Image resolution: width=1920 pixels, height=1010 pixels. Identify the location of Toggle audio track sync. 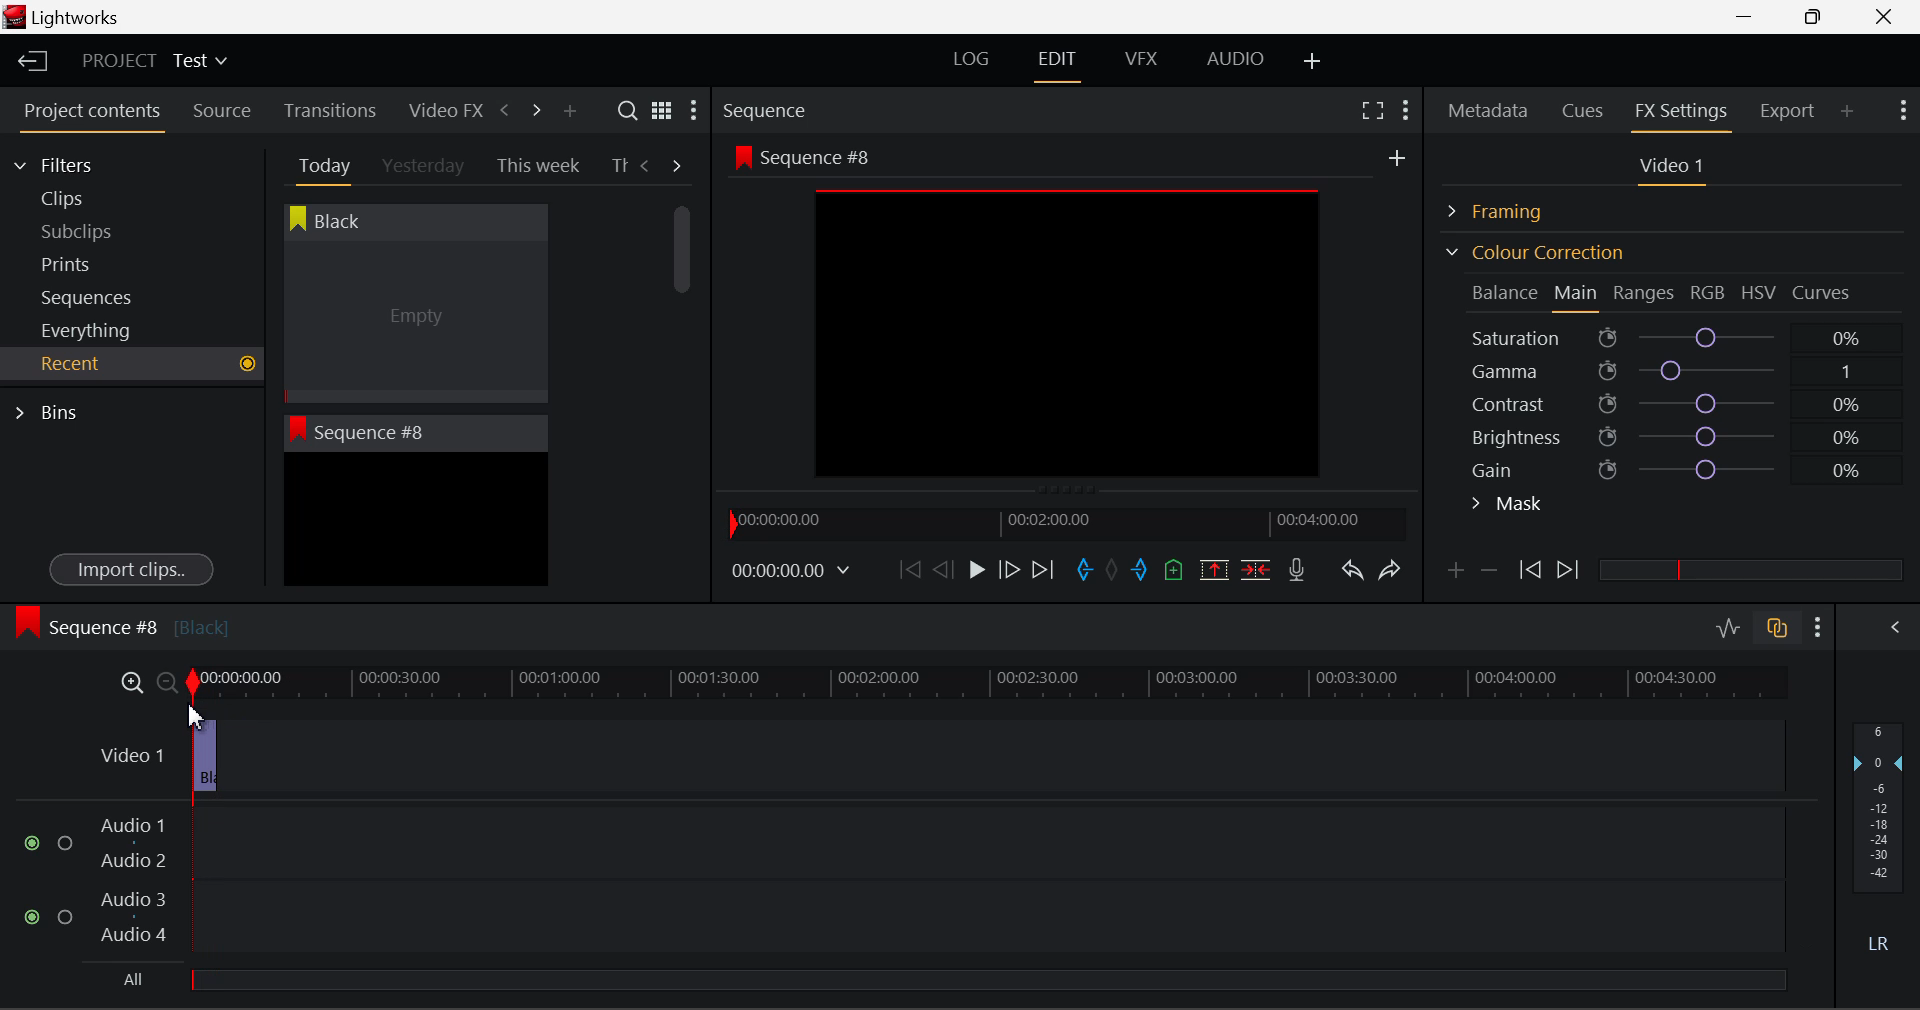
(1778, 626).